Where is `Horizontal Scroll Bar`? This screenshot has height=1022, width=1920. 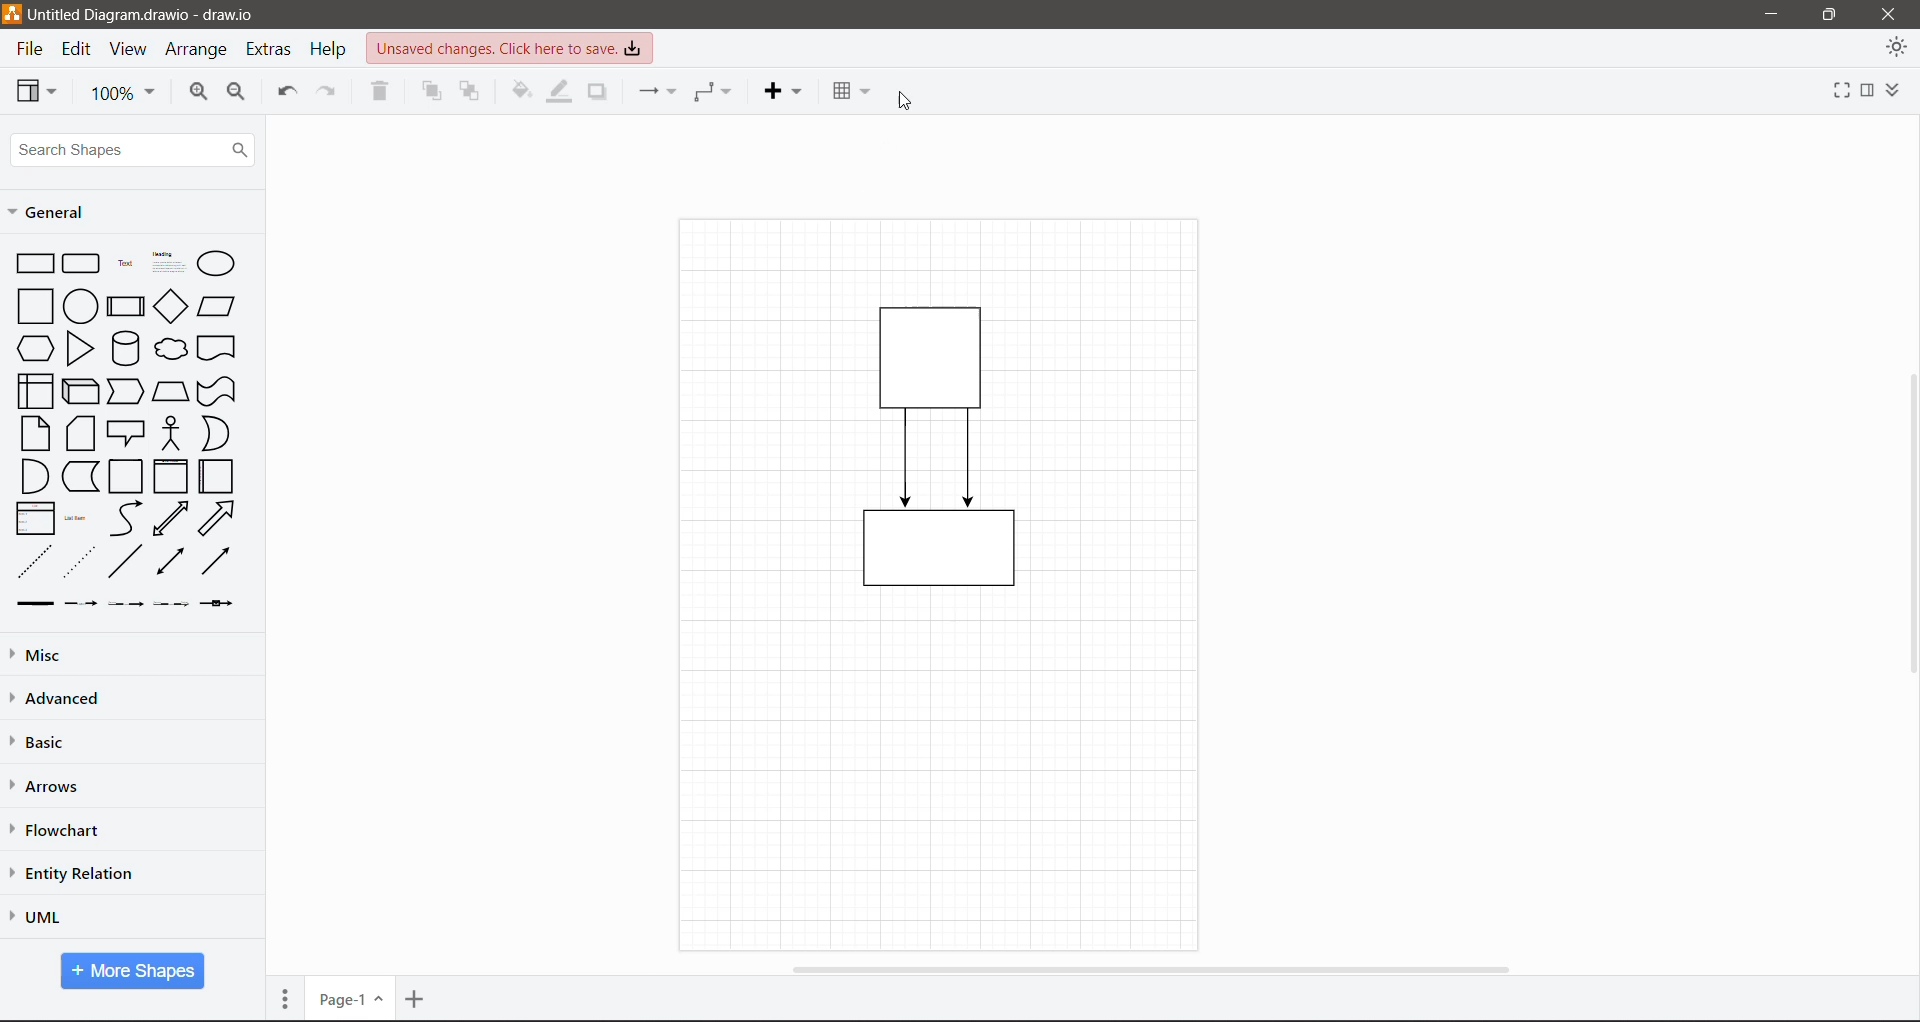 Horizontal Scroll Bar is located at coordinates (1148, 968).